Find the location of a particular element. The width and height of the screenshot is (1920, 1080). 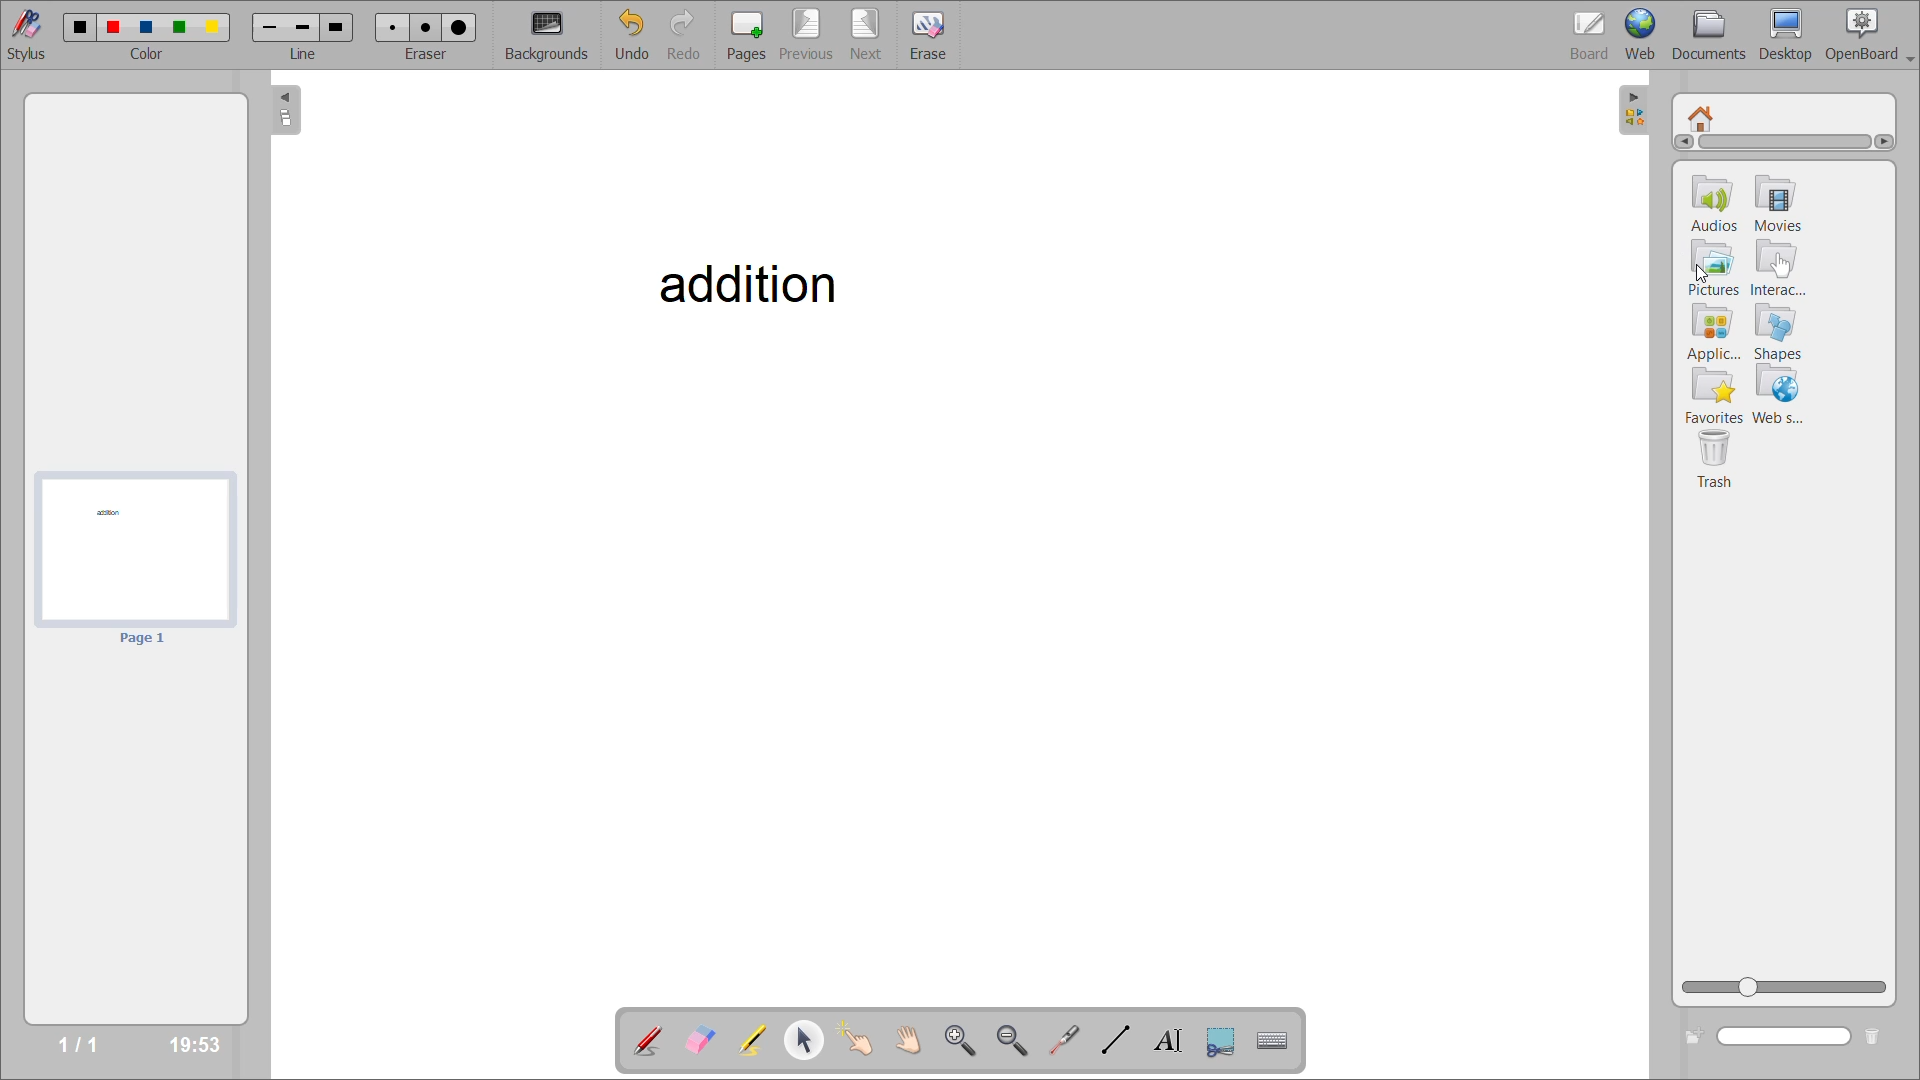

zoom out is located at coordinates (1011, 1037).